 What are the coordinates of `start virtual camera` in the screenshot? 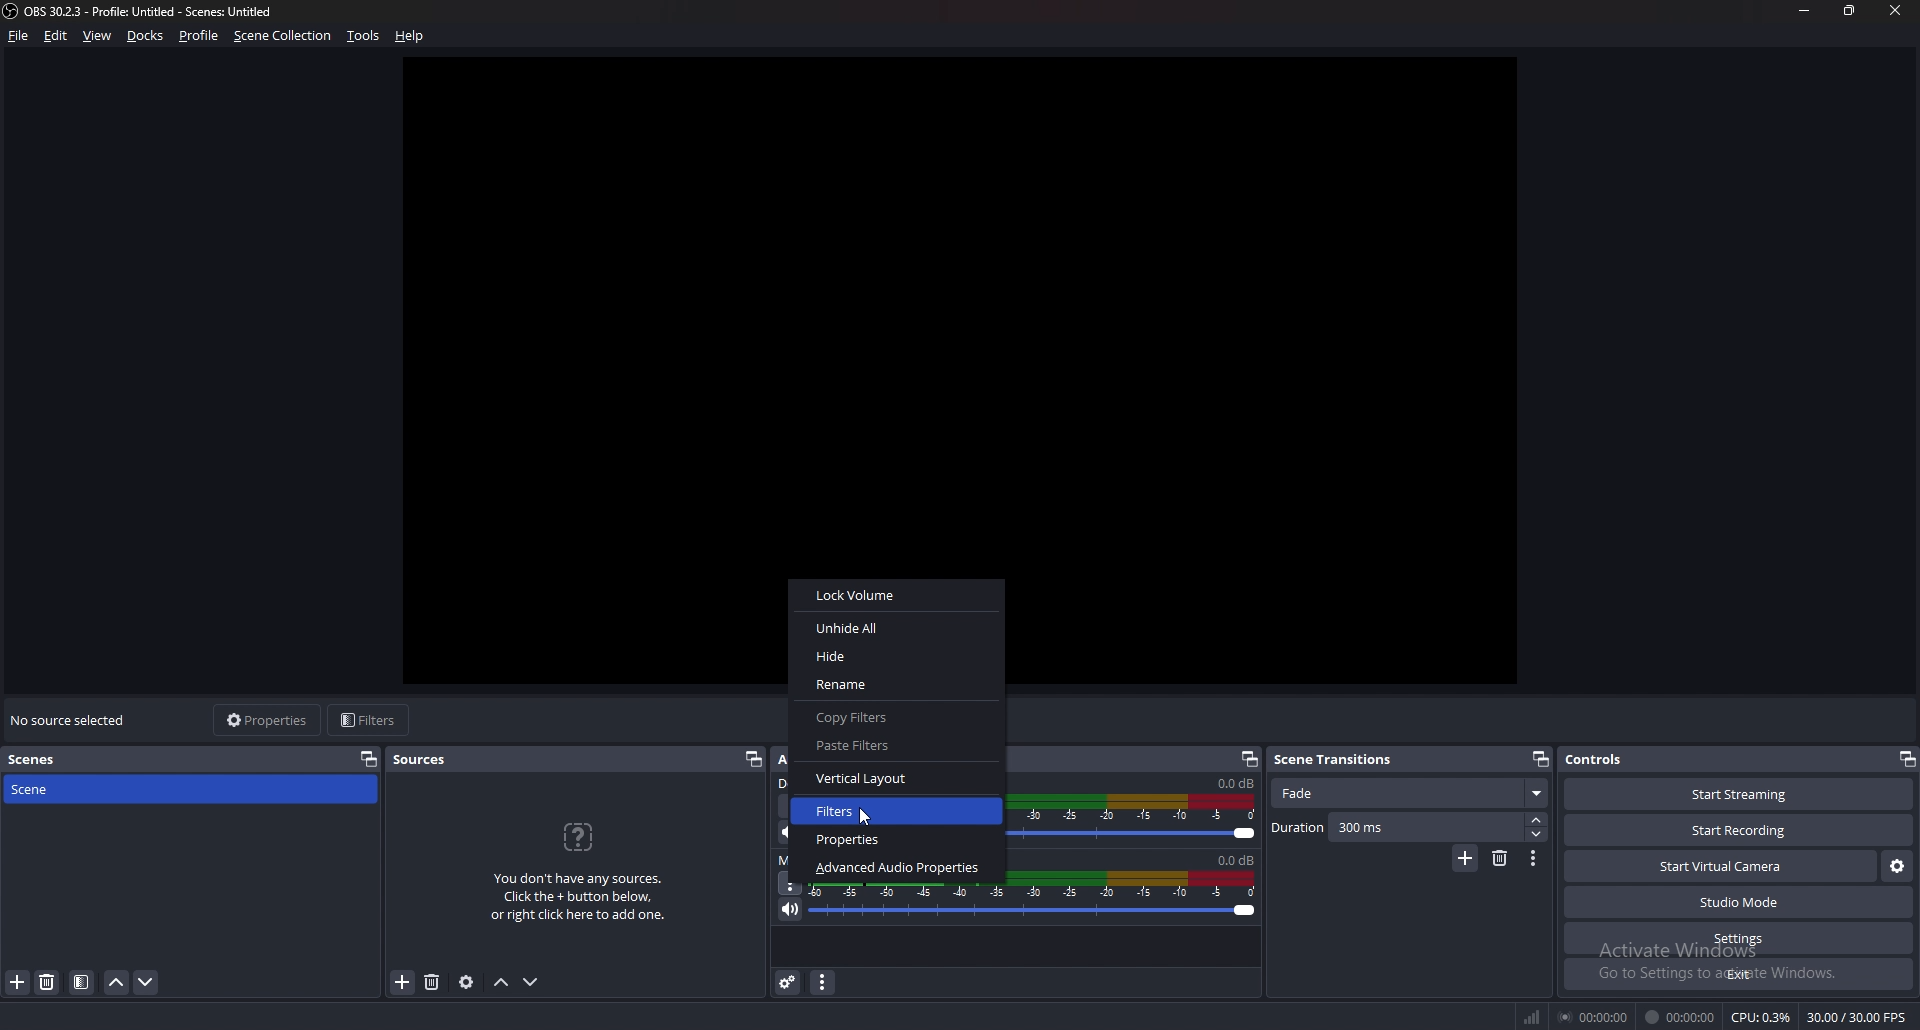 It's located at (1724, 866).